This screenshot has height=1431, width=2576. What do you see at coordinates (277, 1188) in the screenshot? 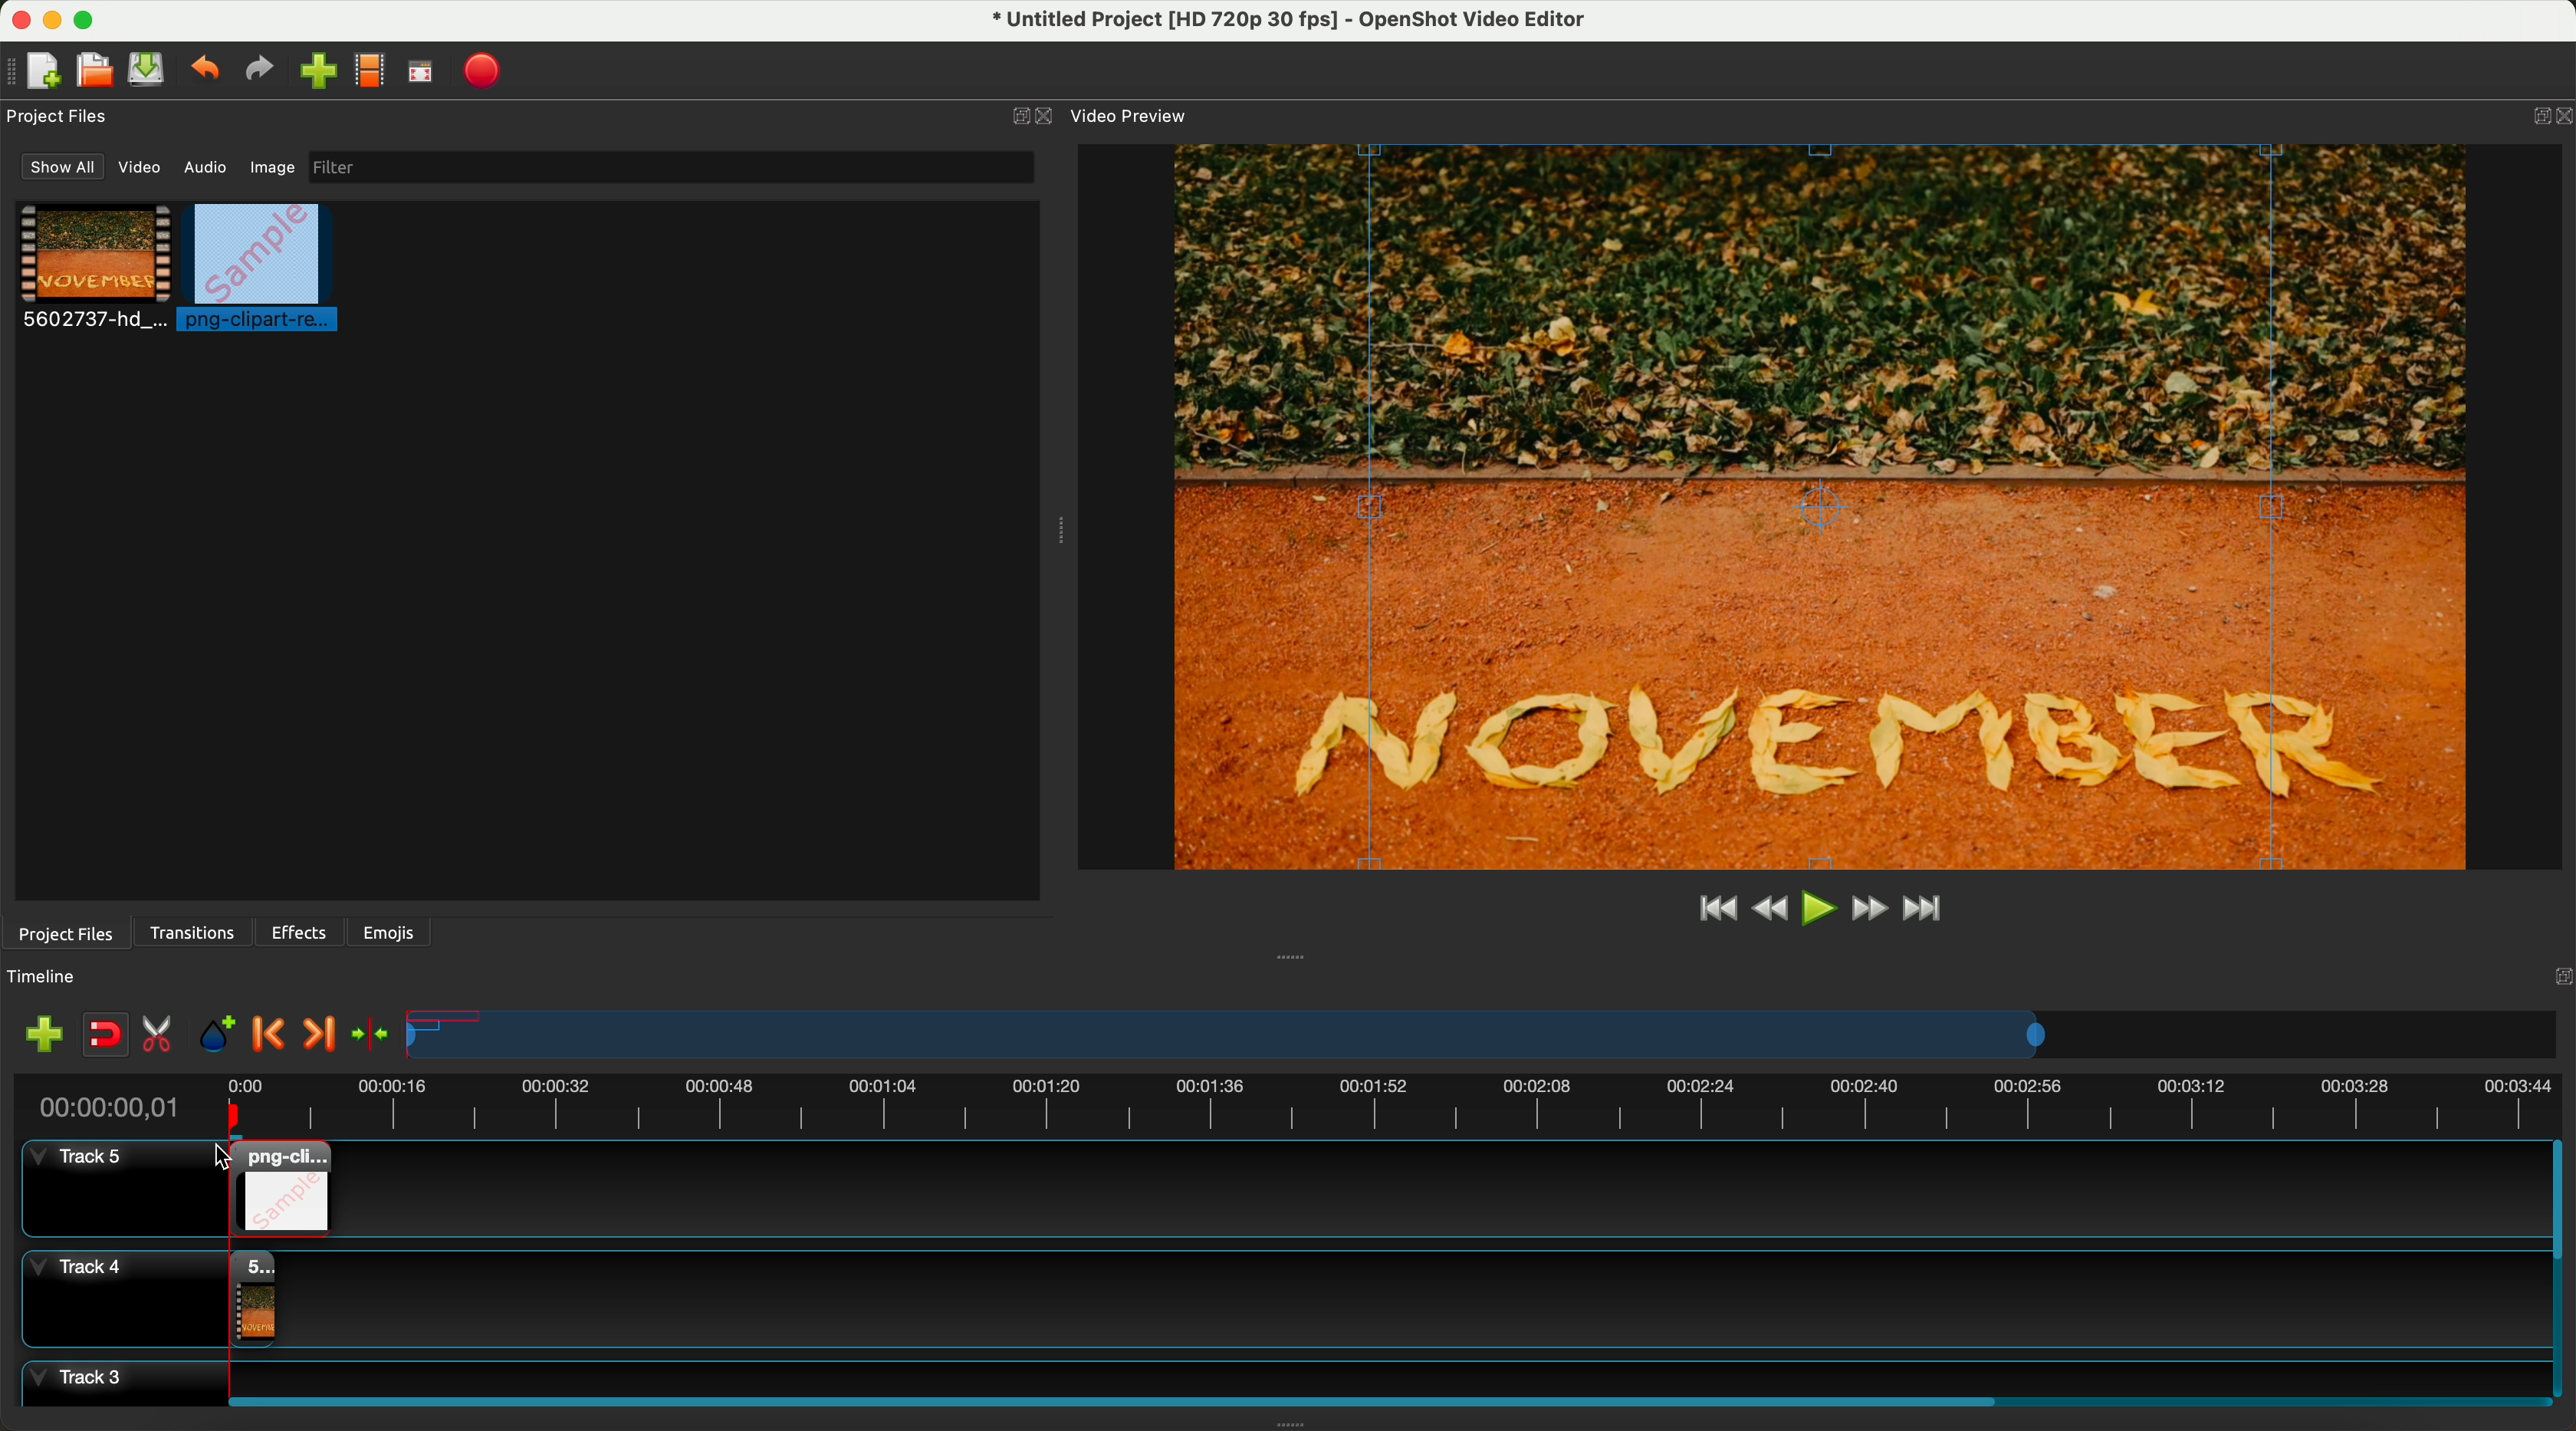
I see `drag image on track 5` at bounding box center [277, 1188].